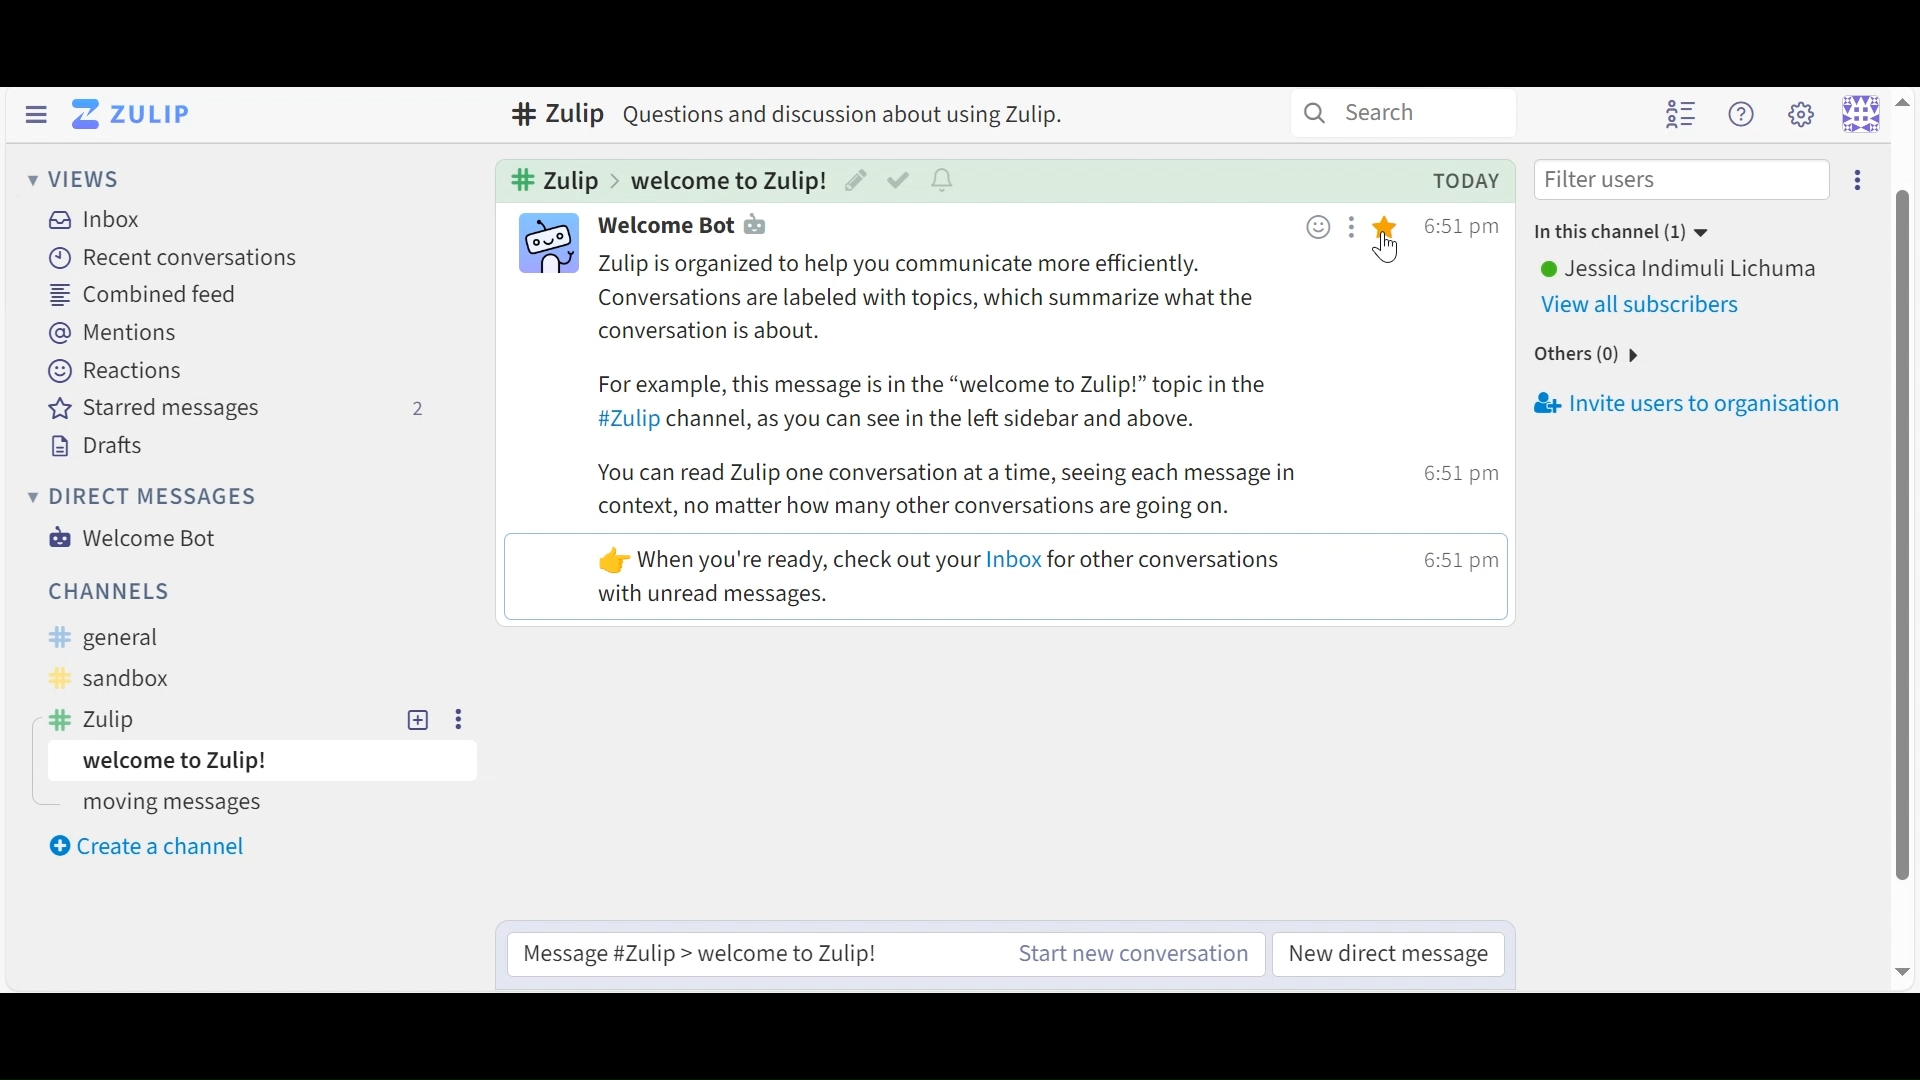  I want to click on Inbox, so click(93, 219).